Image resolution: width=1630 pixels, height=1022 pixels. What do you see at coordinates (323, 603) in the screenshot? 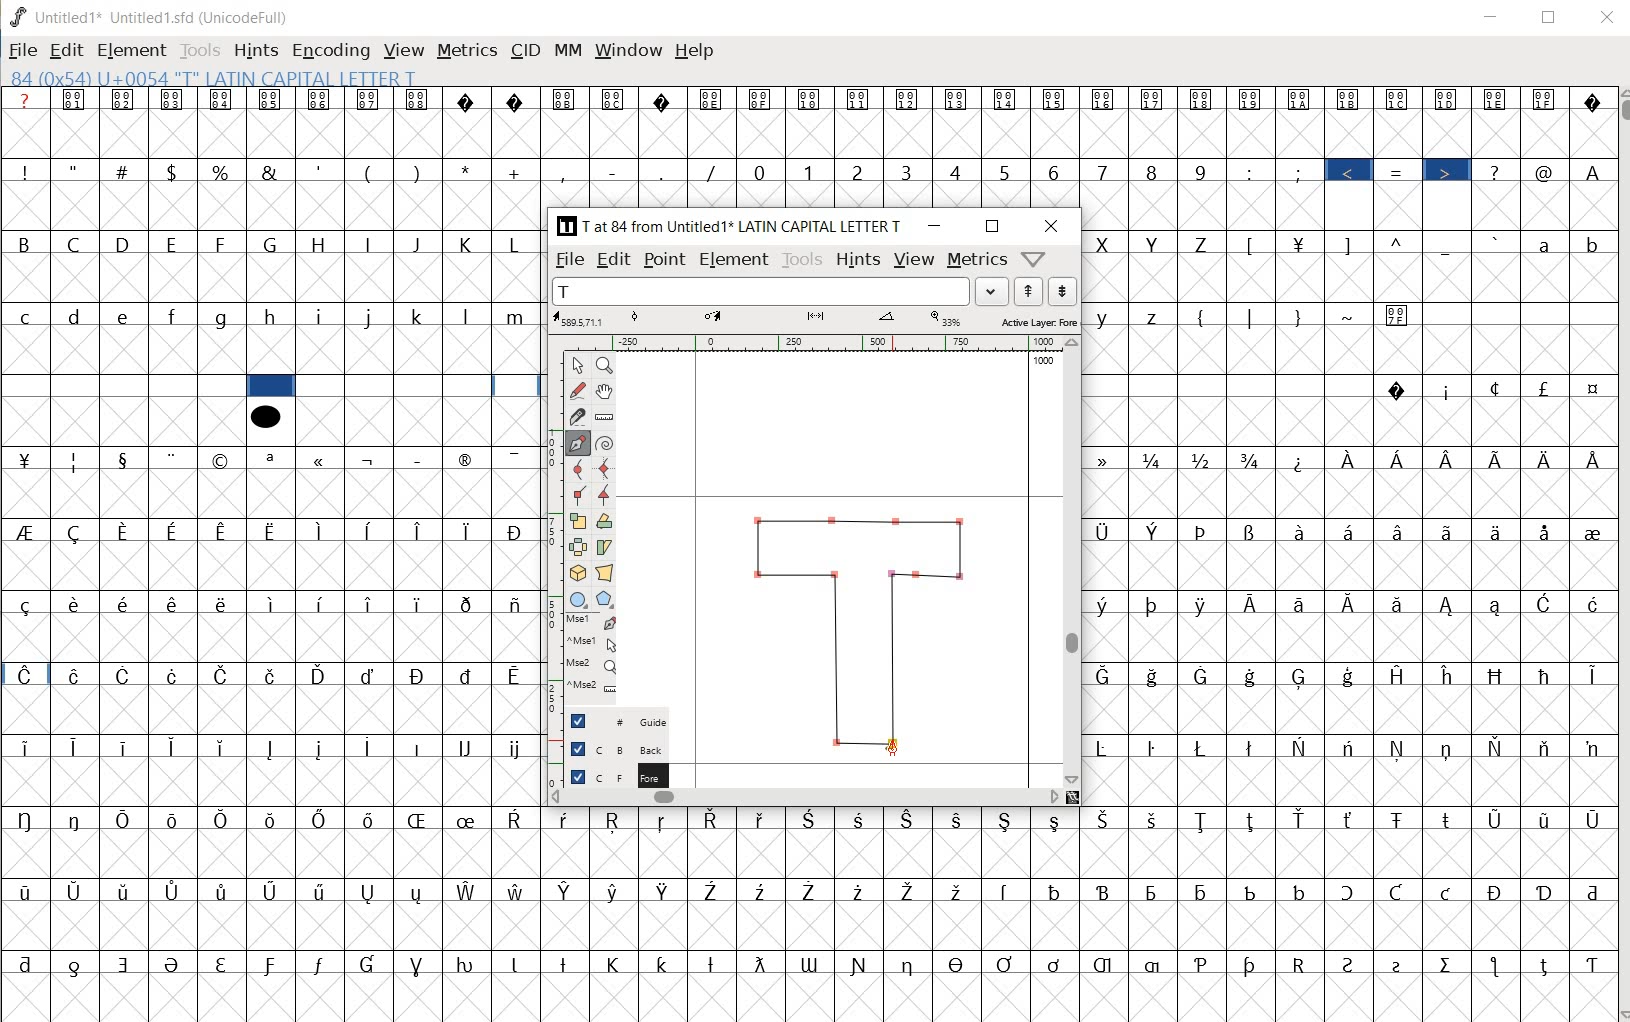
I see `Symbol` at bounding box center [323, 603].